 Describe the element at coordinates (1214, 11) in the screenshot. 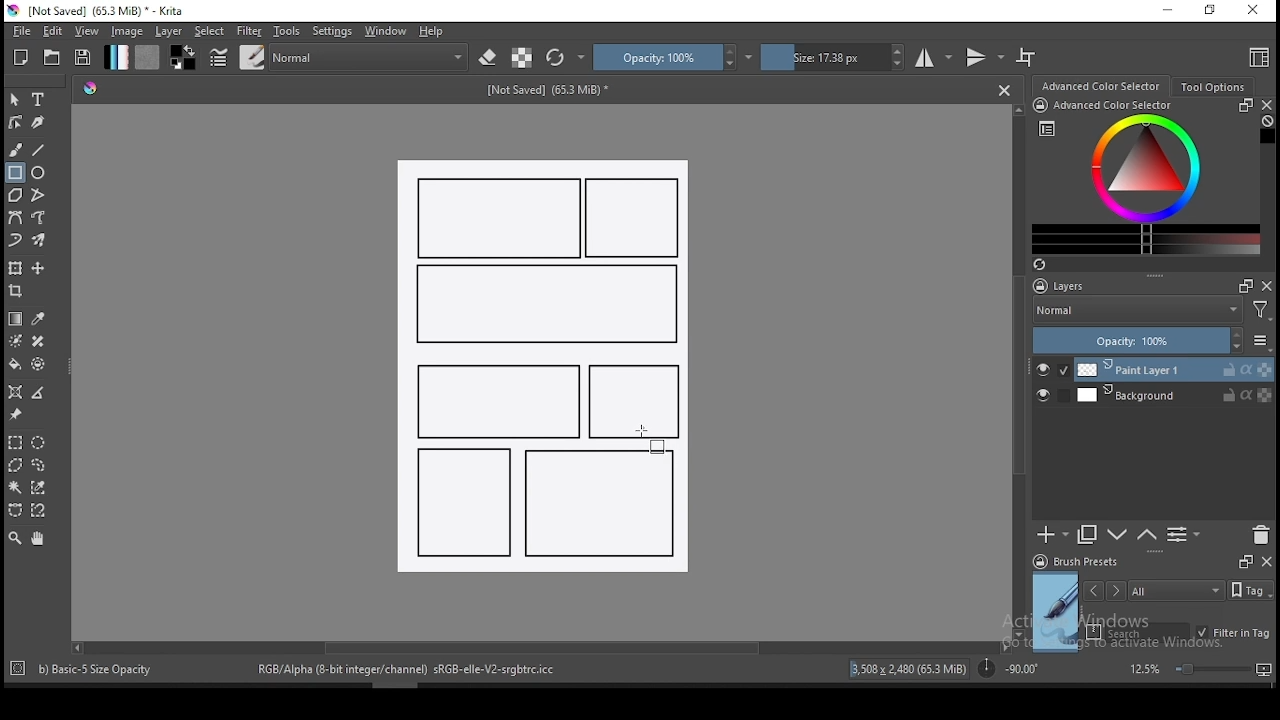

I see `restore` at that location.